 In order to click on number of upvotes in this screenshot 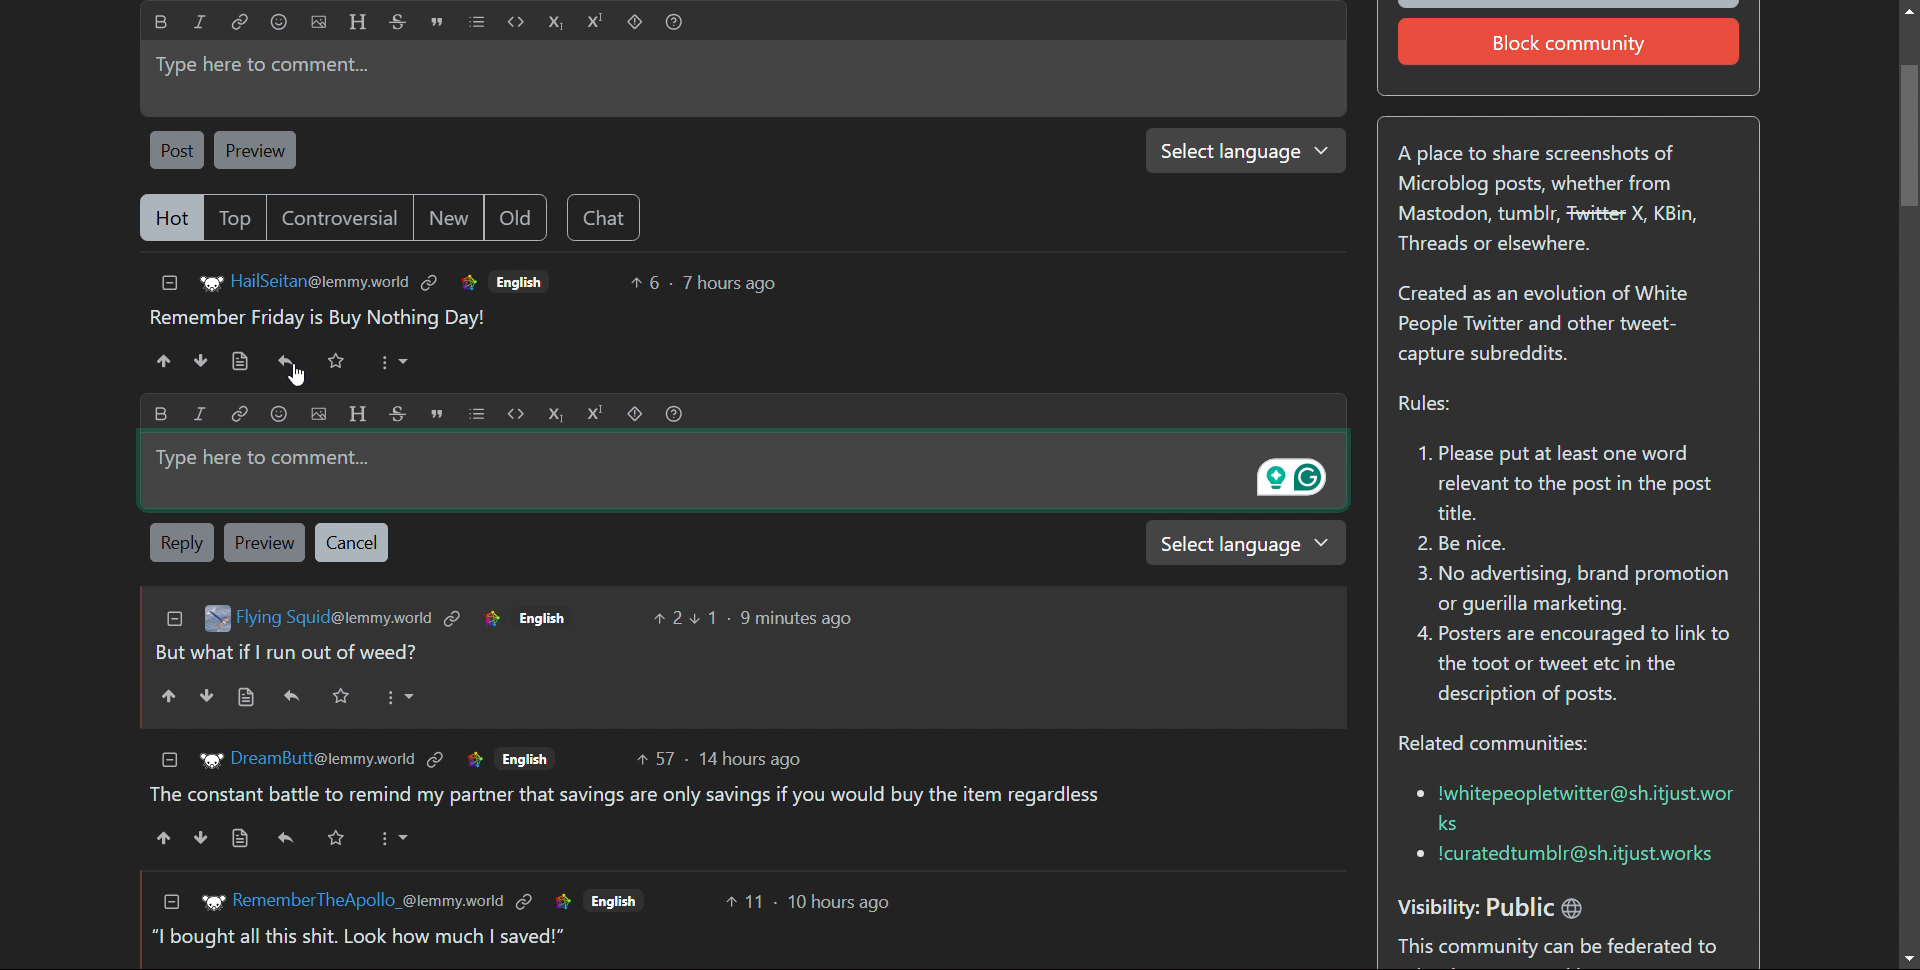, I will do `click(740, 908)`.